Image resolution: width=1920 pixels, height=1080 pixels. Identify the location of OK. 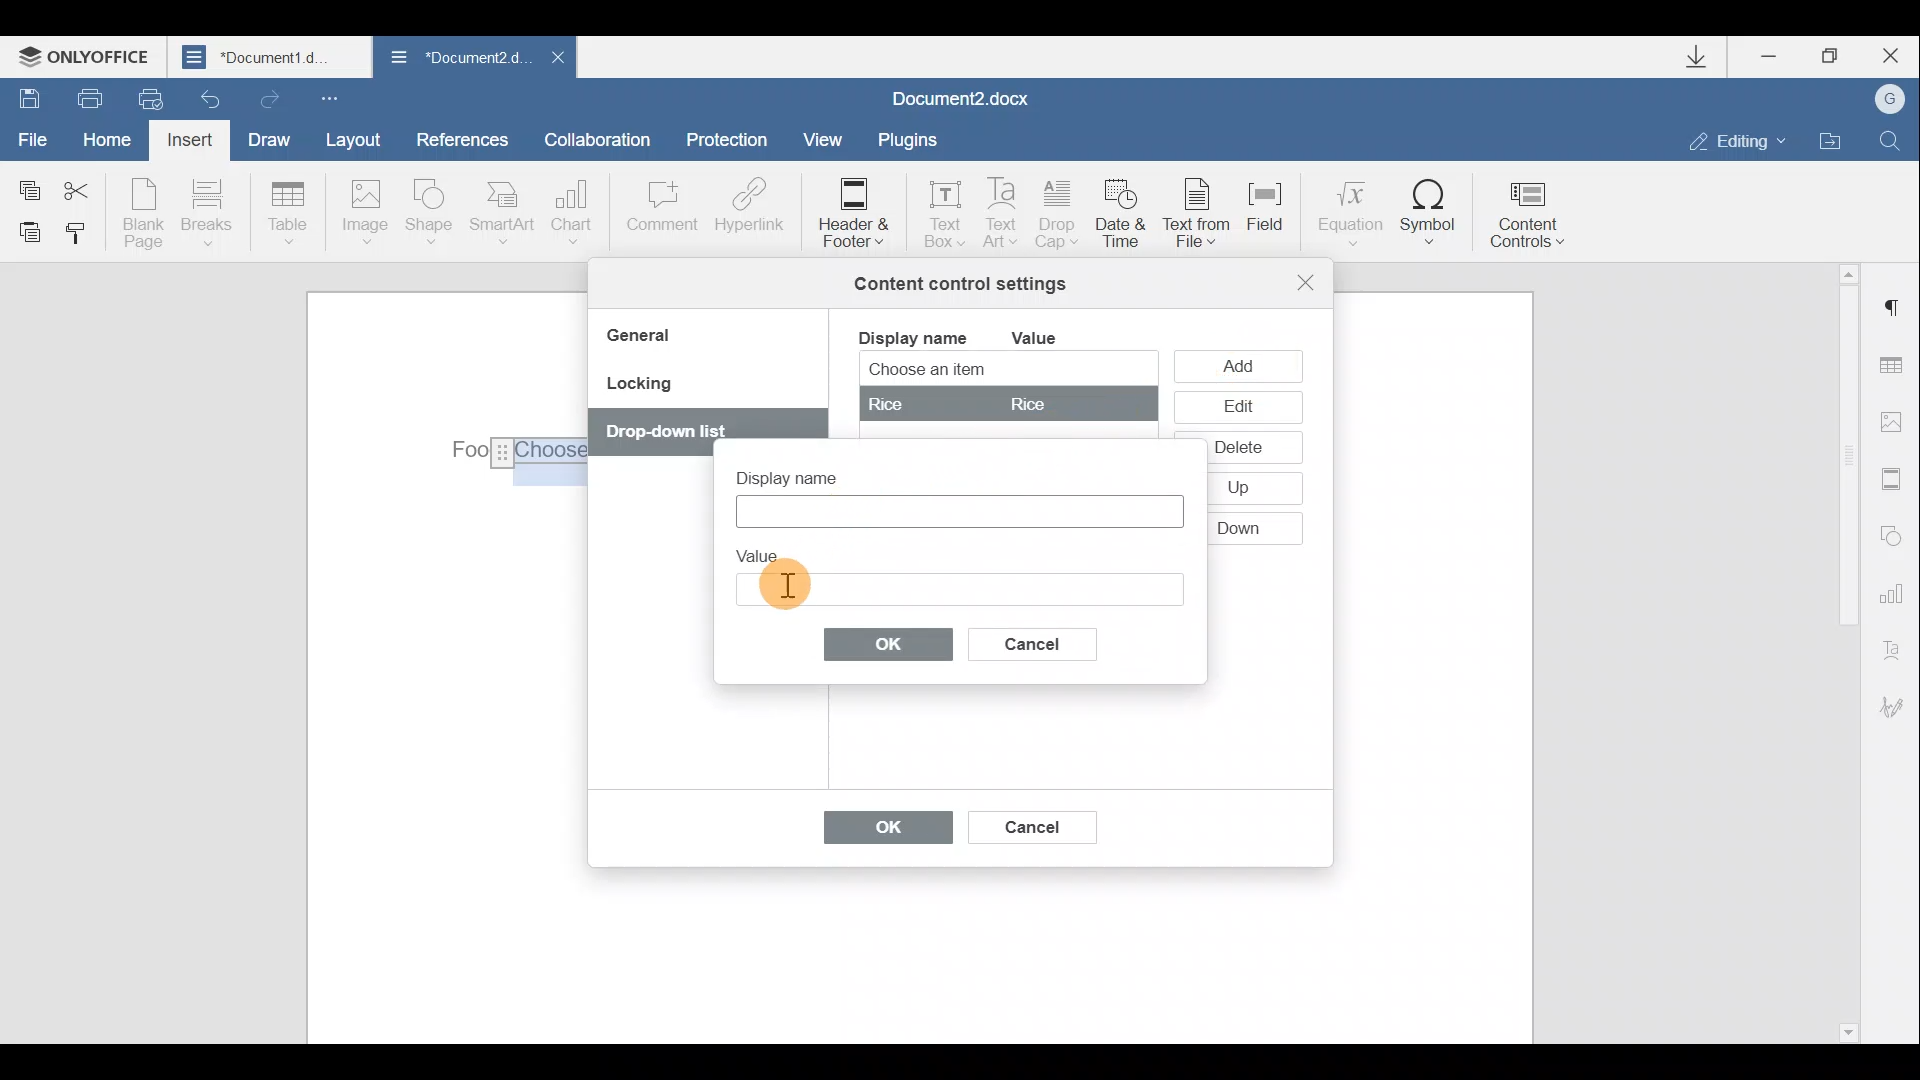
(889, 643).